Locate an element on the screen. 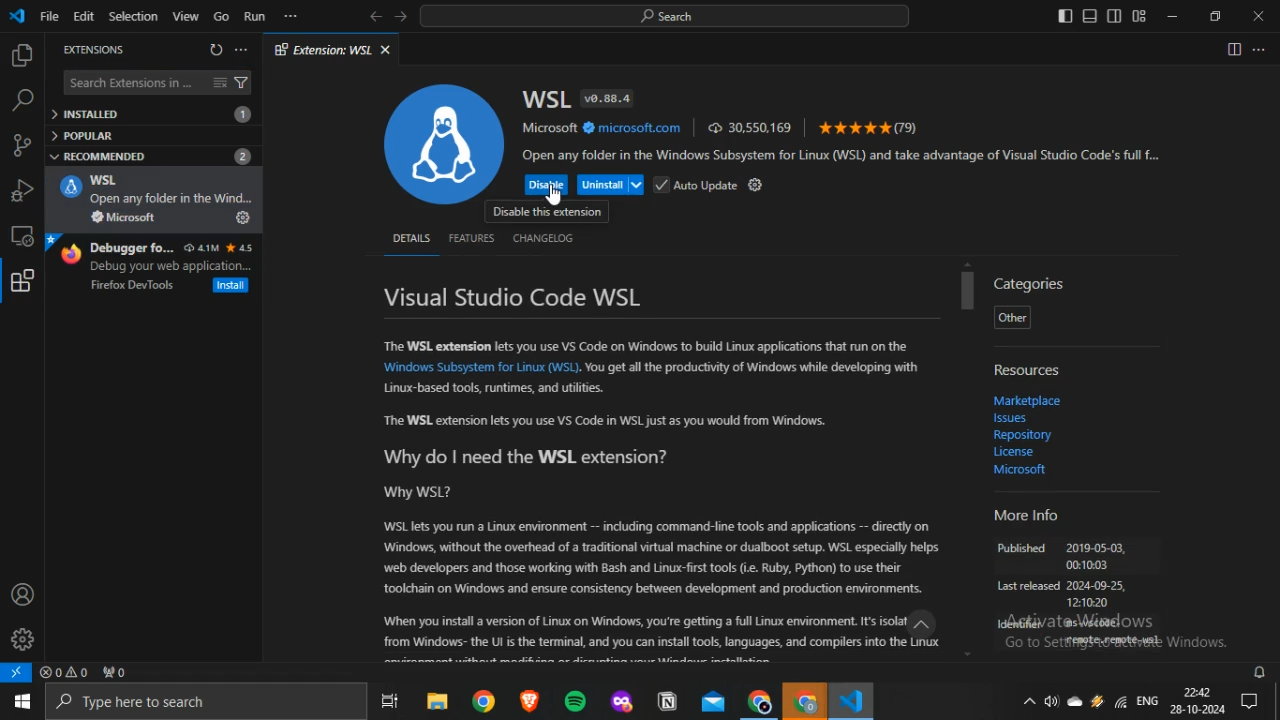  Search Extensions in ... is located at coordinates (132, 83).